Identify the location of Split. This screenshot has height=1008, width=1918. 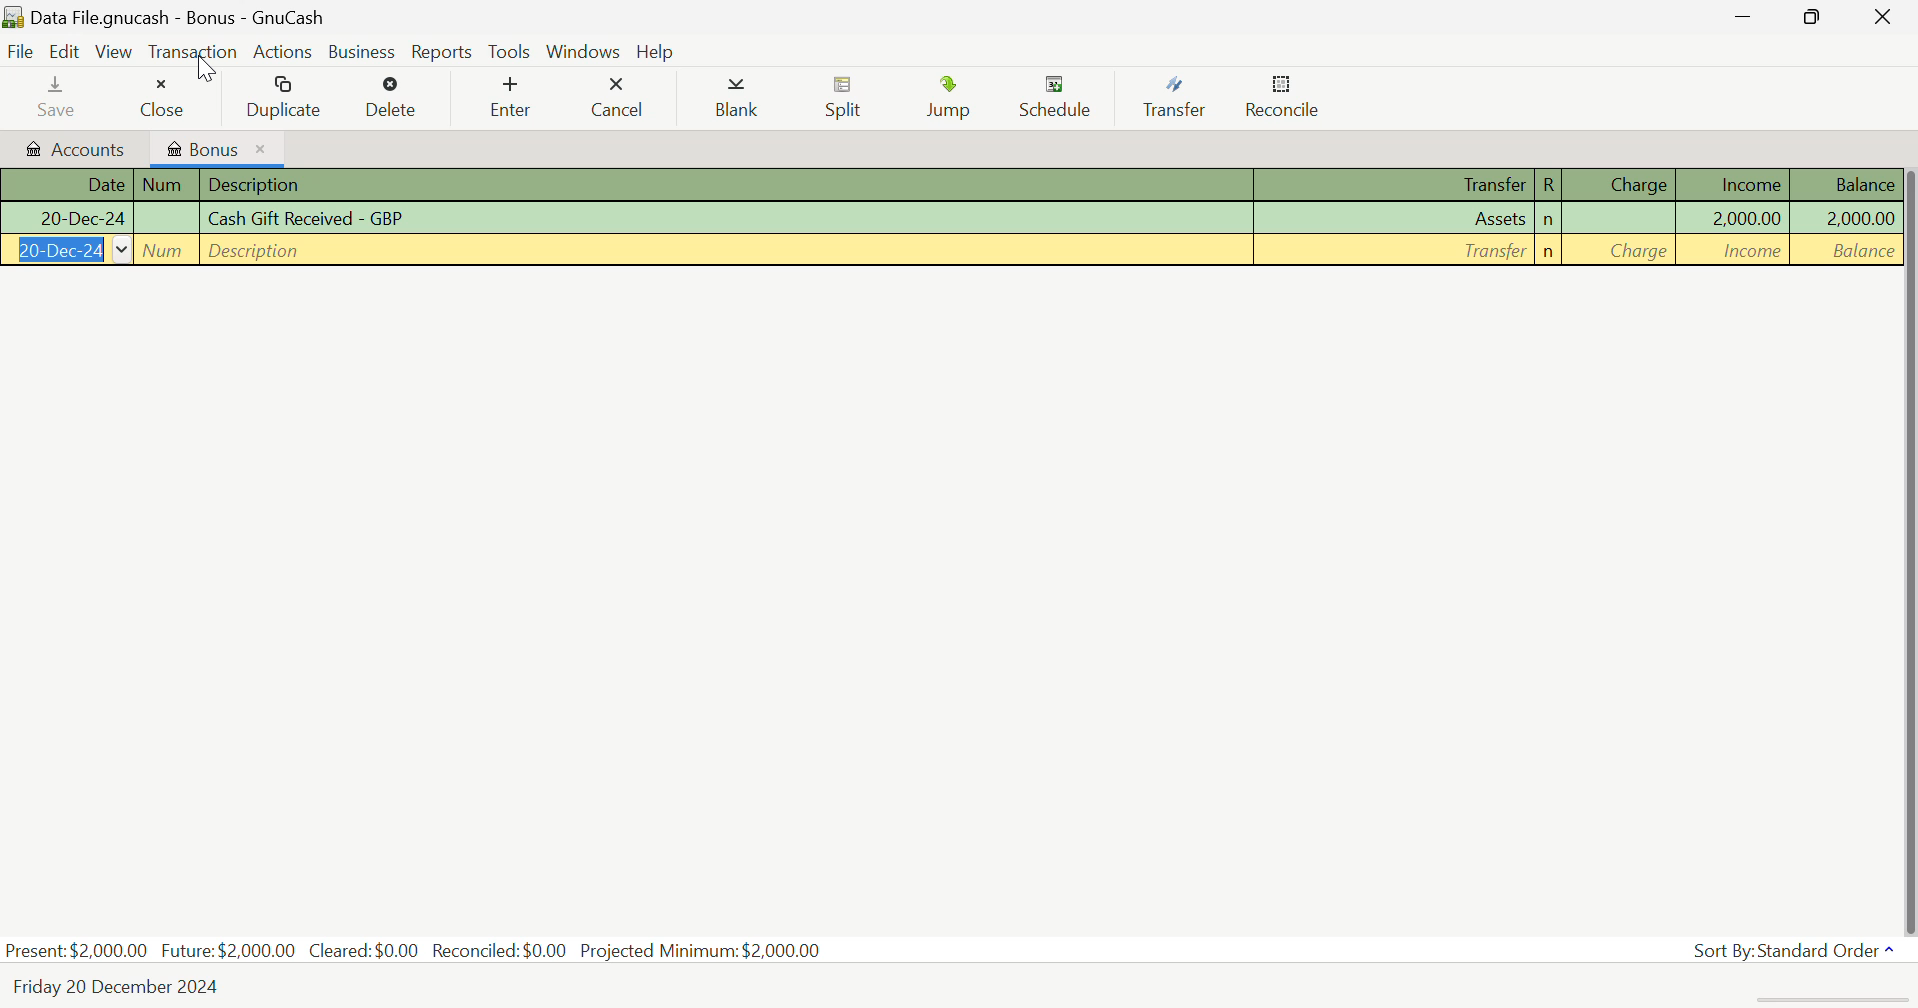
(845, 100).